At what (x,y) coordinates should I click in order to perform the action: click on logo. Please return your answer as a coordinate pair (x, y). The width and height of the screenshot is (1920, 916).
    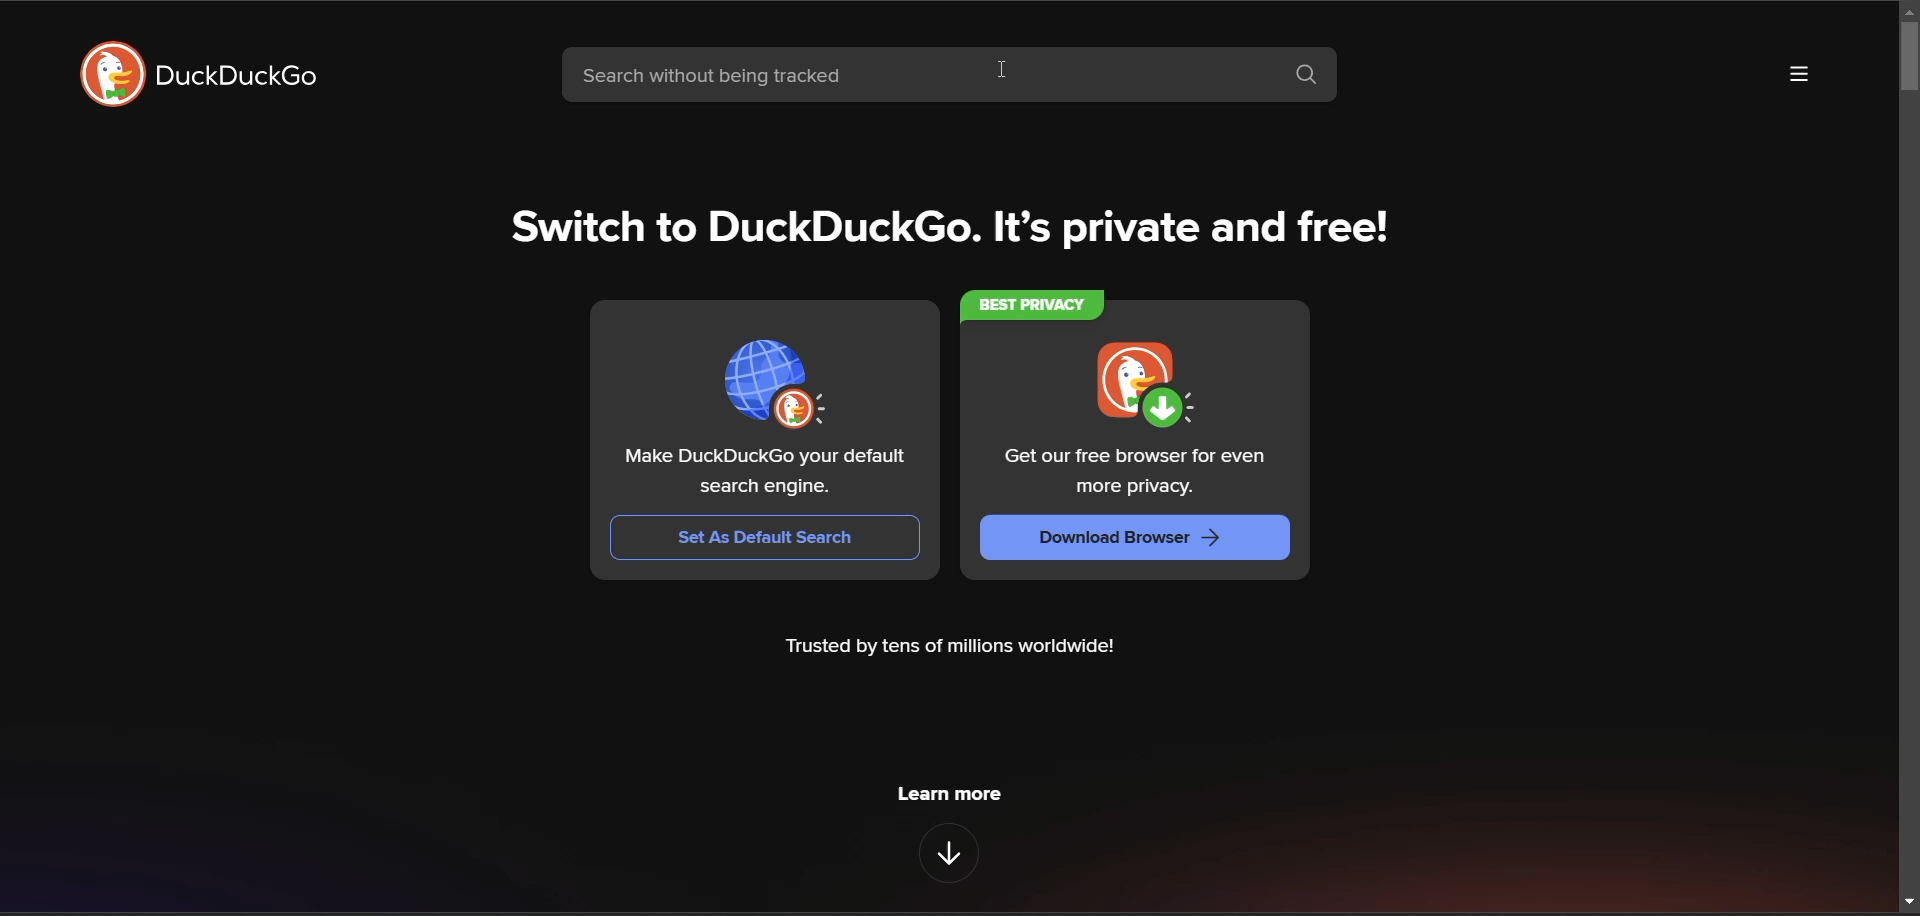
    Looking at the image, I should click on (773, 382).